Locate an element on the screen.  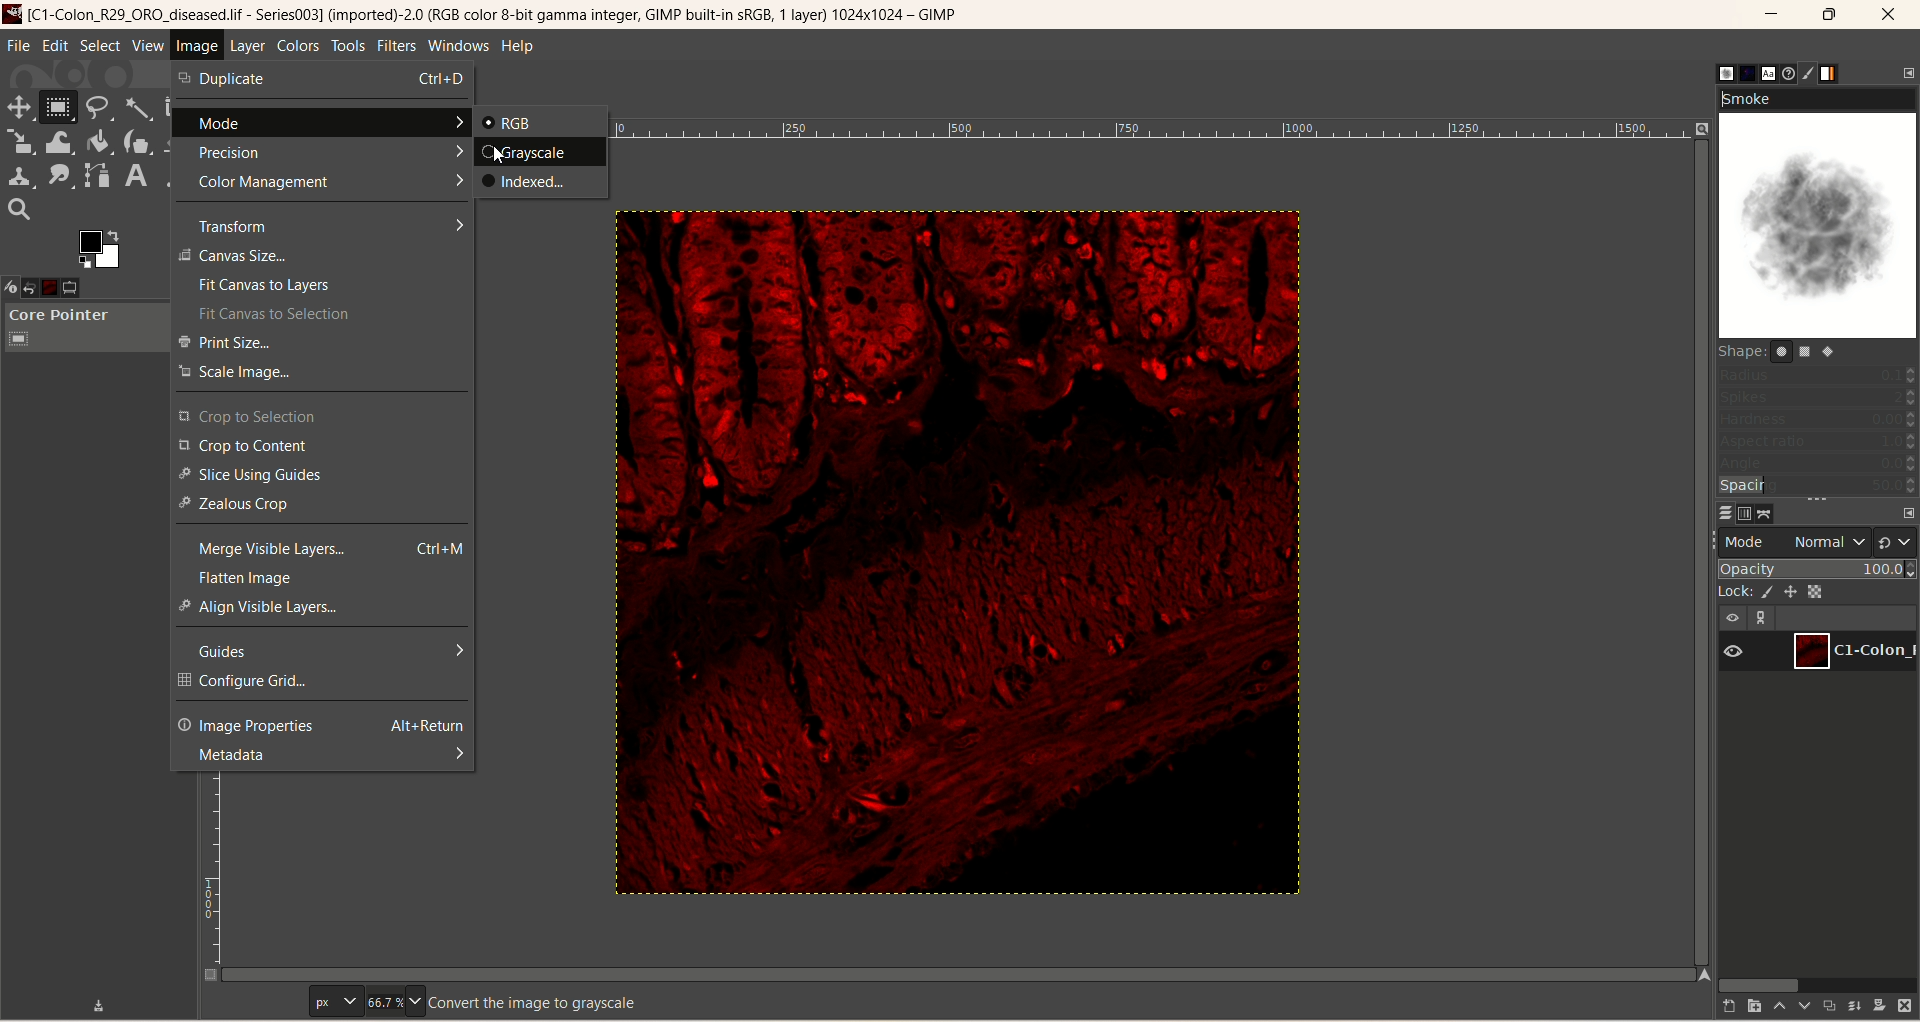
raise this layer one step is located at coordinates (1781, 1007).